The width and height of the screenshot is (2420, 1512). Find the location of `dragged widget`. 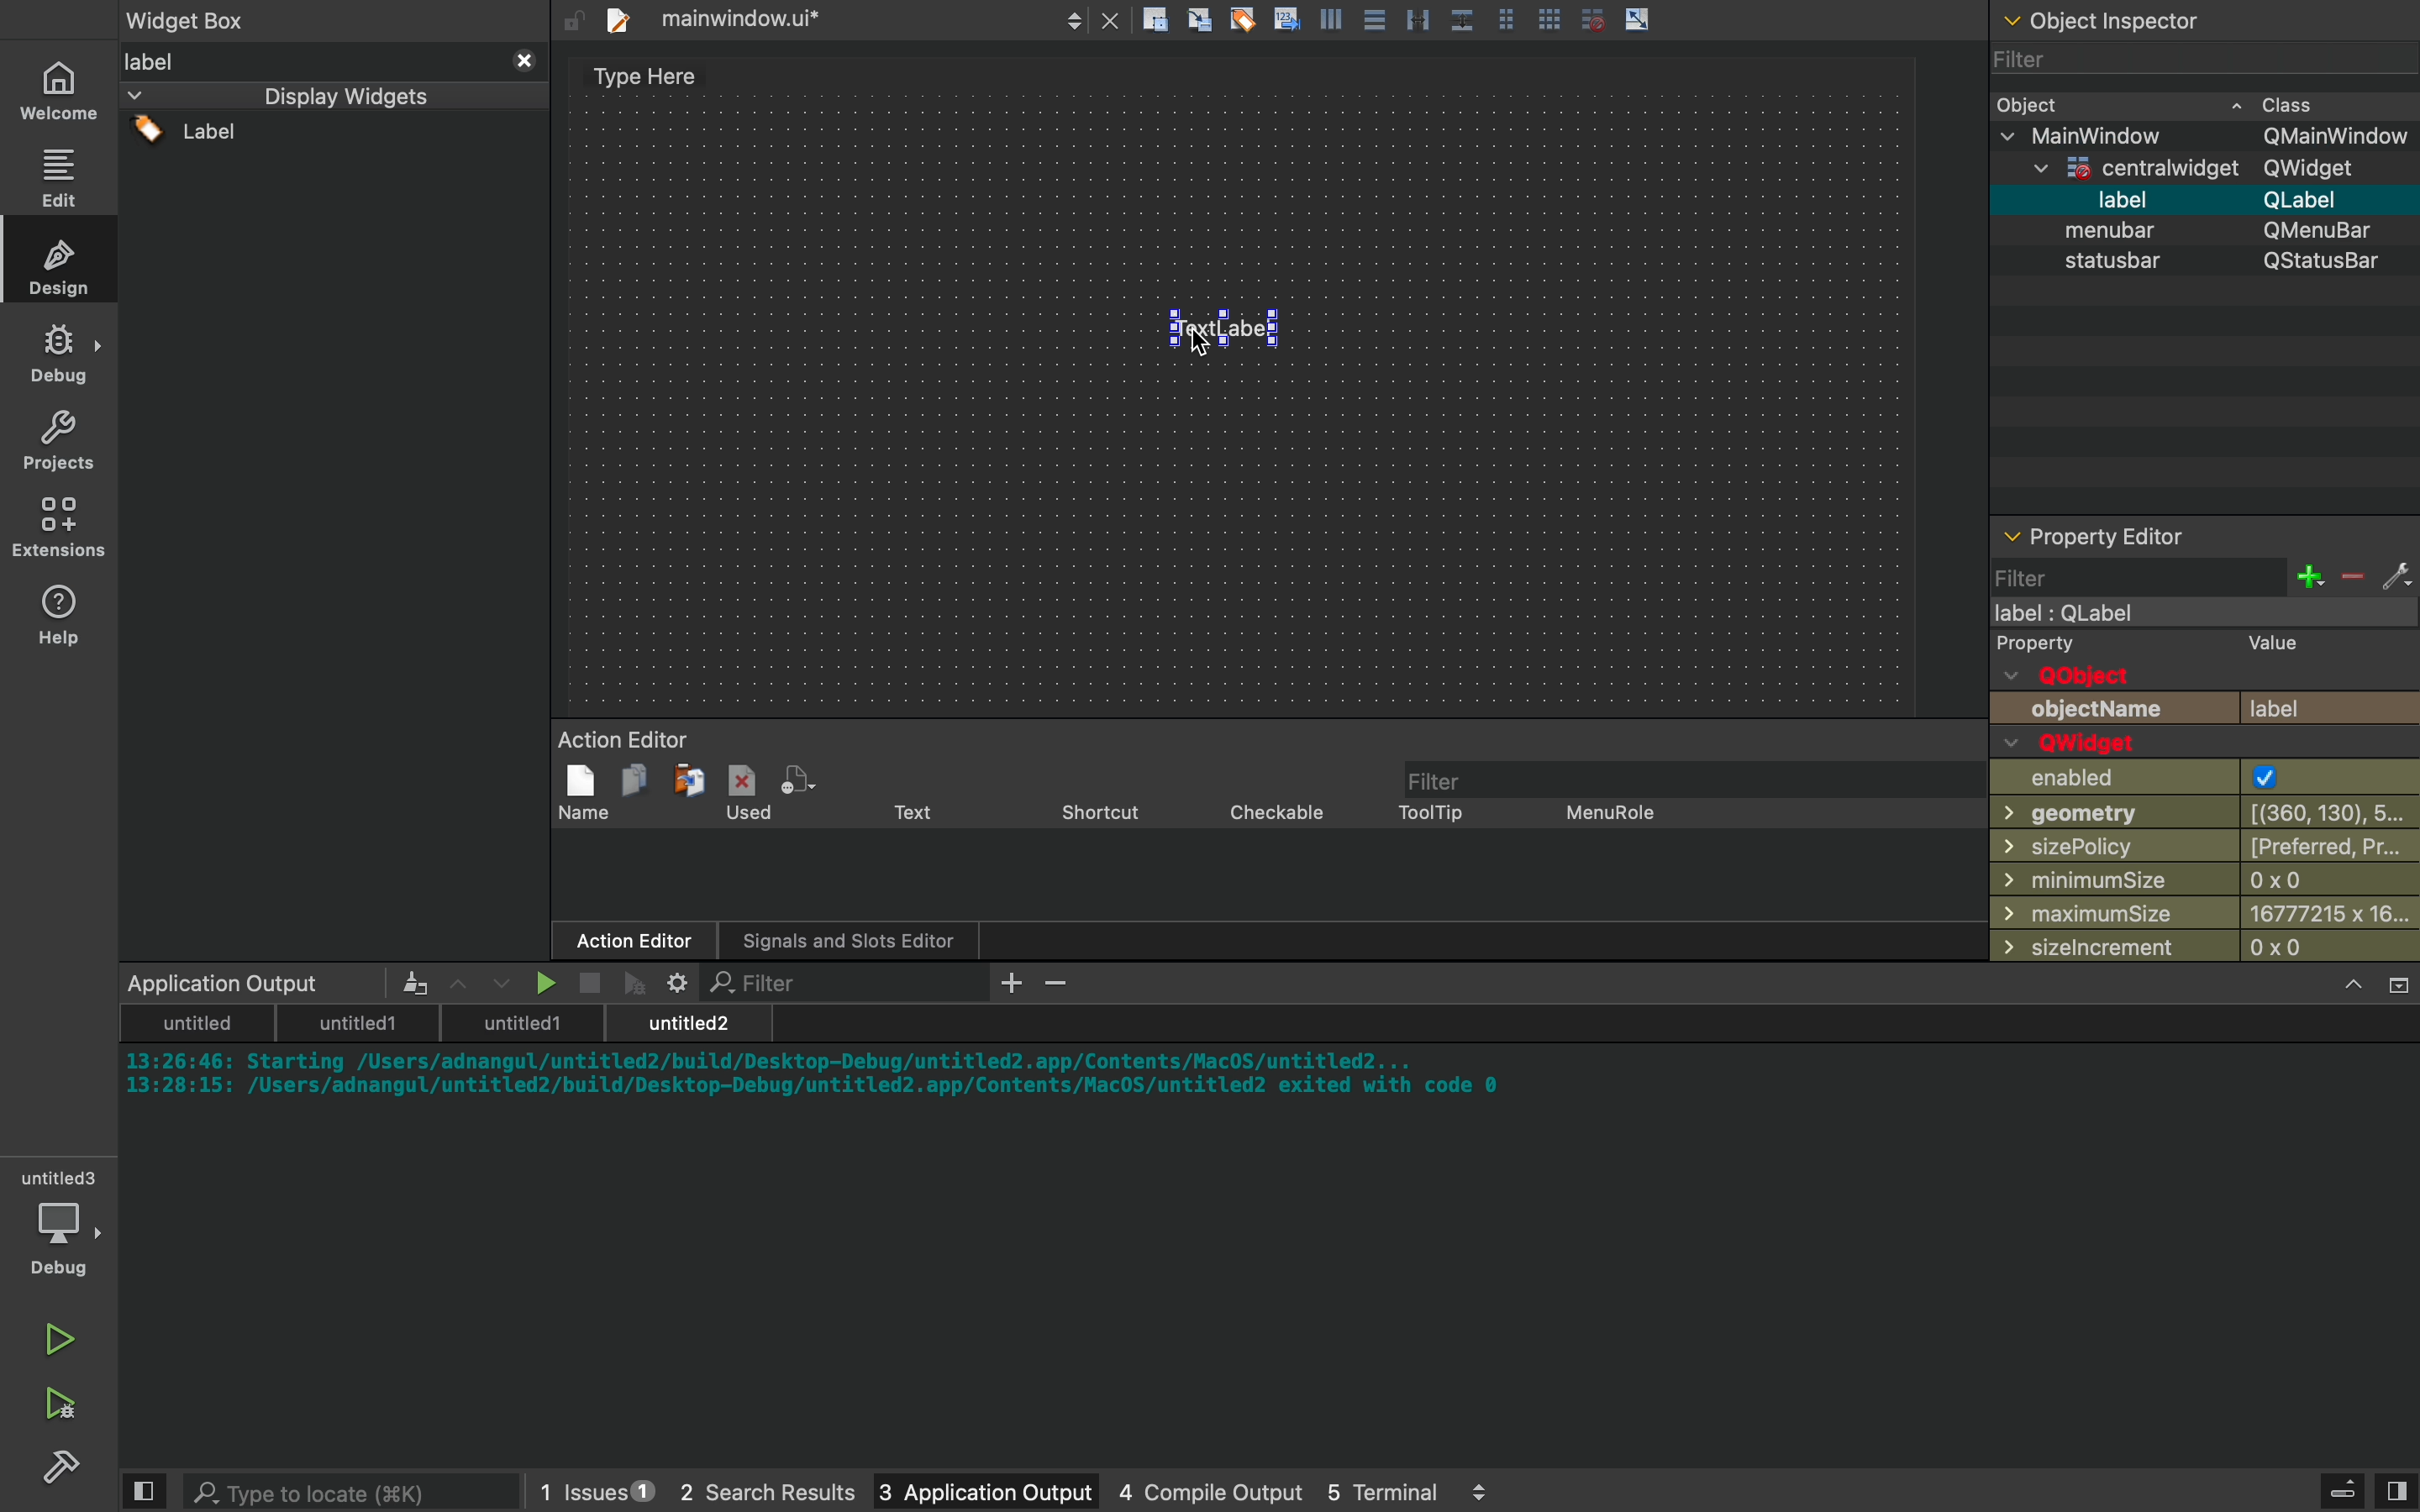

dragged widget is located at coordinates (1229, 342).